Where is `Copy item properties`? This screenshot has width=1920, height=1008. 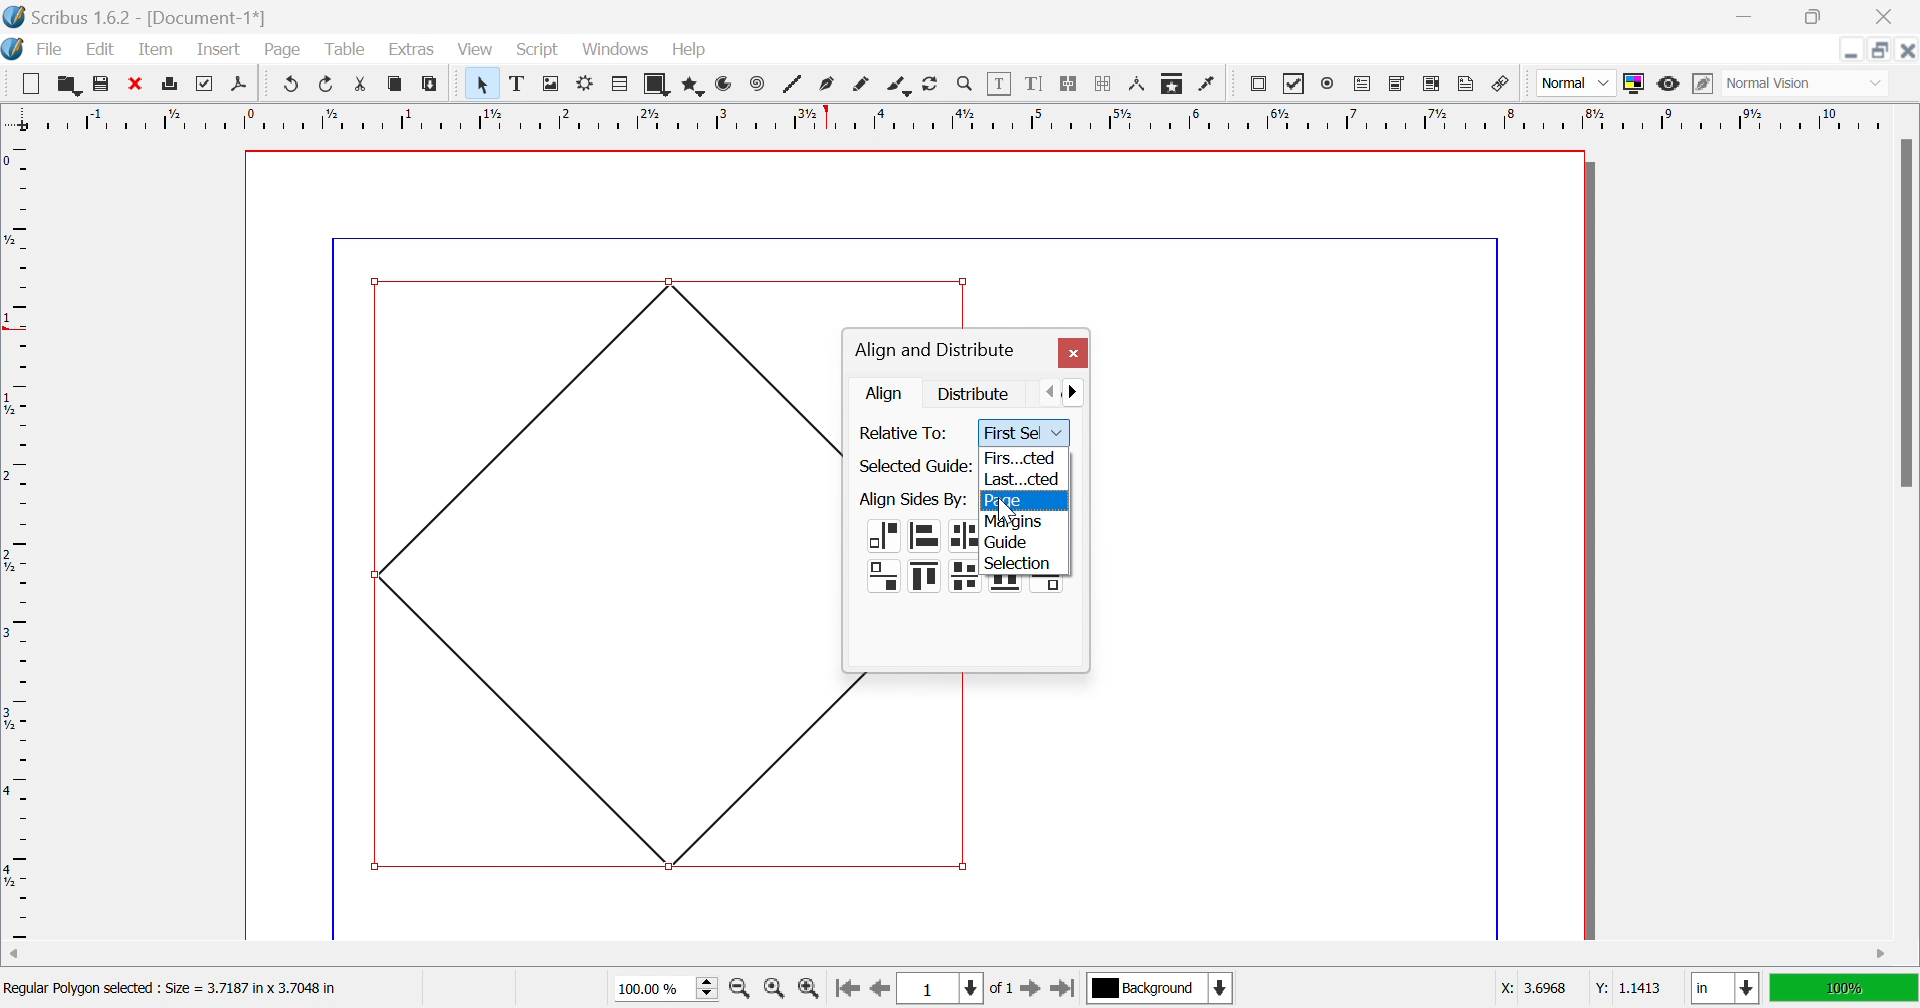
Copy item properties is located at coordinates (1170, 85).